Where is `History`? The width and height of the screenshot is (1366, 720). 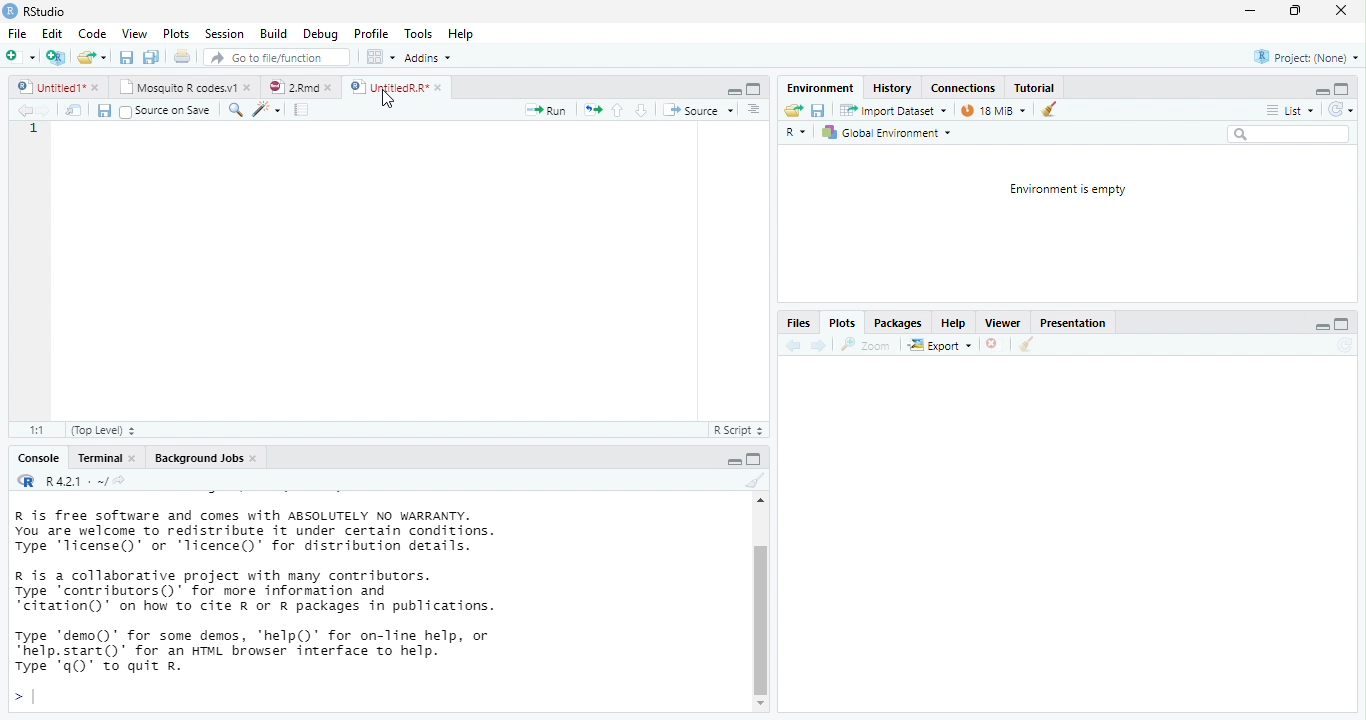 History is located at coordinates (892, 87).